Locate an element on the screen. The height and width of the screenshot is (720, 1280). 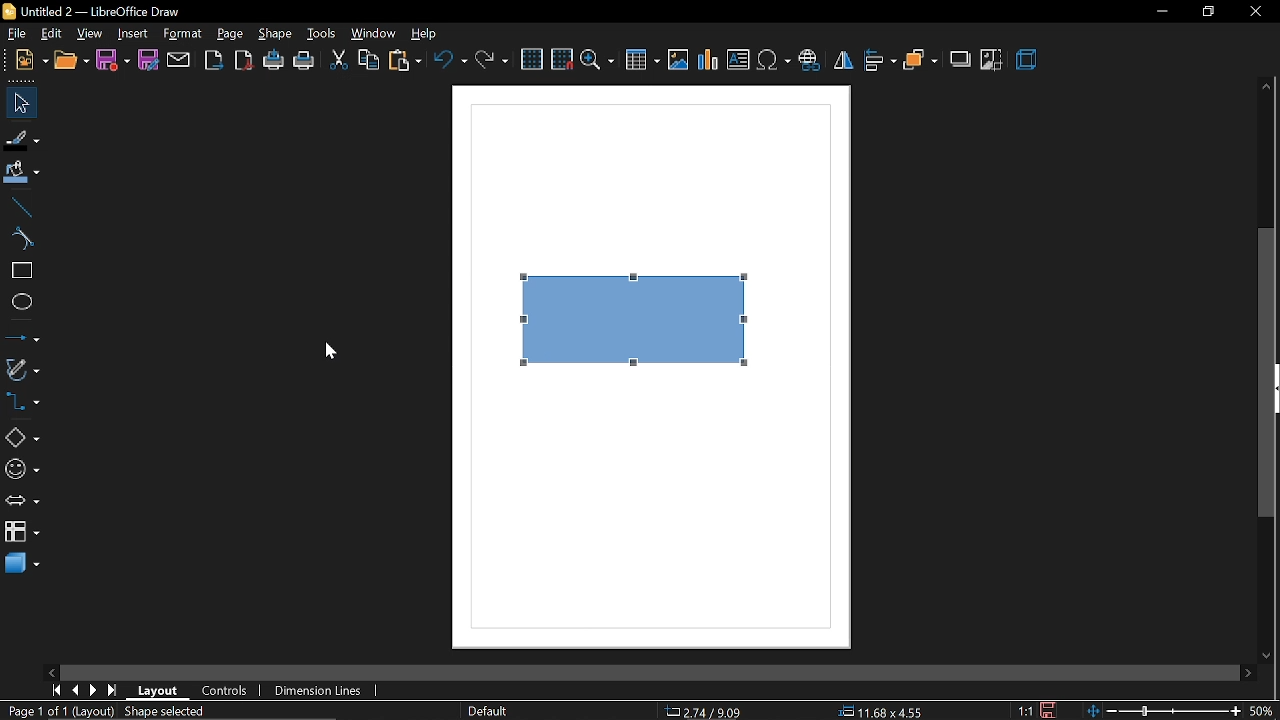
11.68x4.55 is located at coordinates (884, 712).